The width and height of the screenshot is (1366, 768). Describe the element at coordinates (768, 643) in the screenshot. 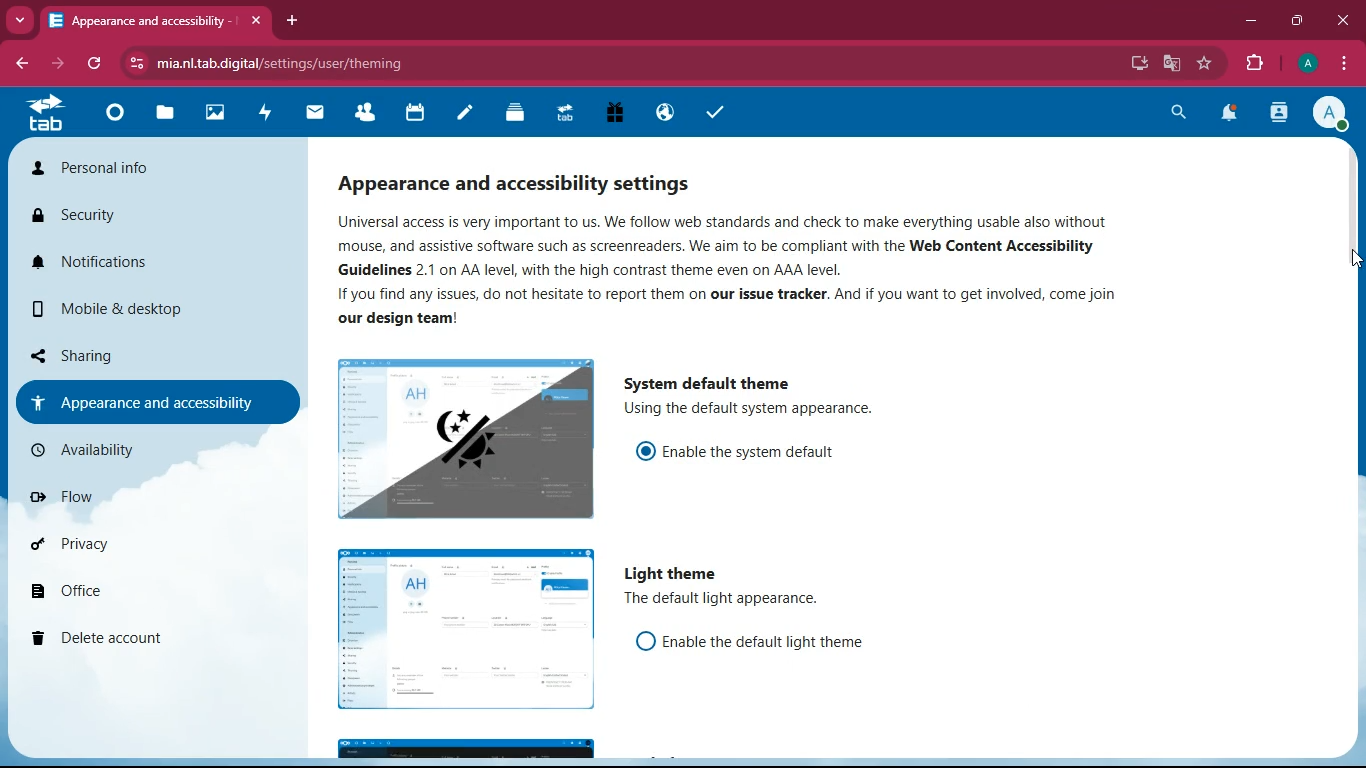

I see `enable` at that location.